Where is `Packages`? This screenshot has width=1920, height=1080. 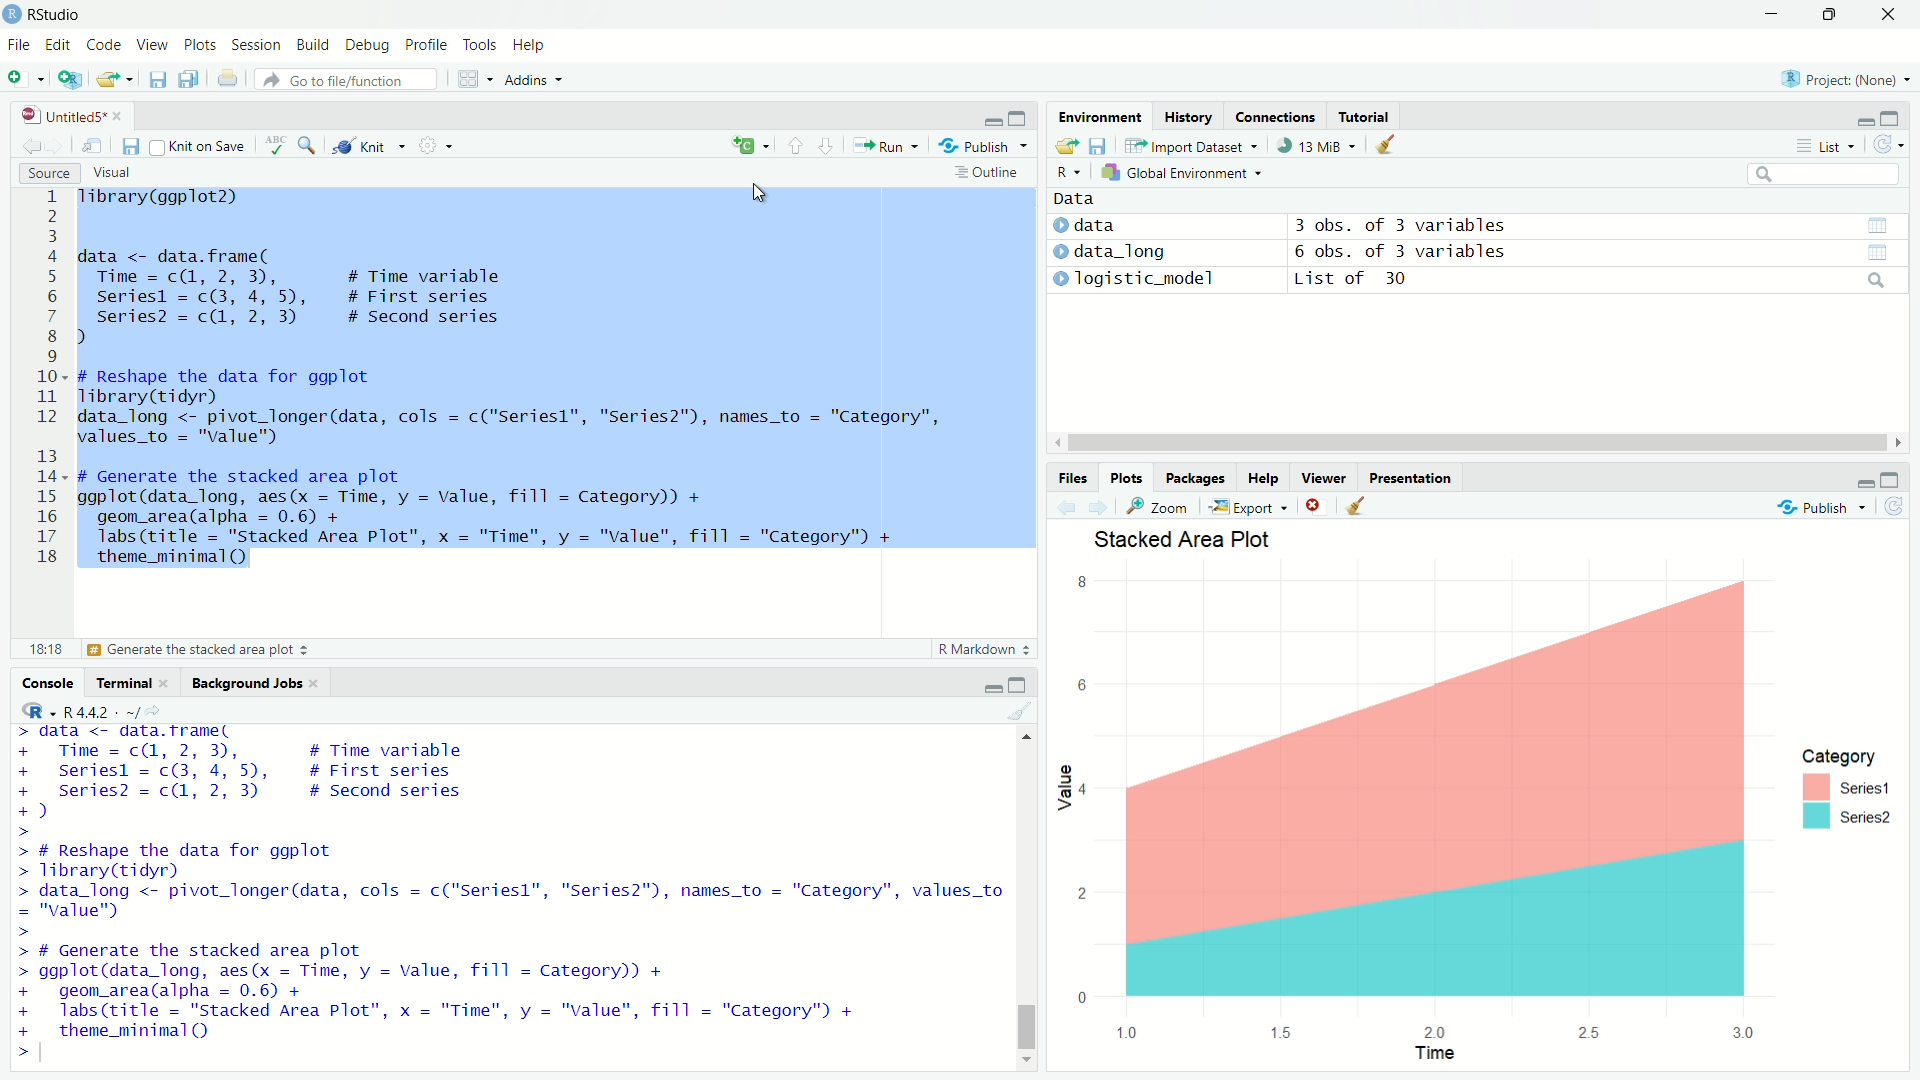
Packages is located at coordinates (1196, 479).